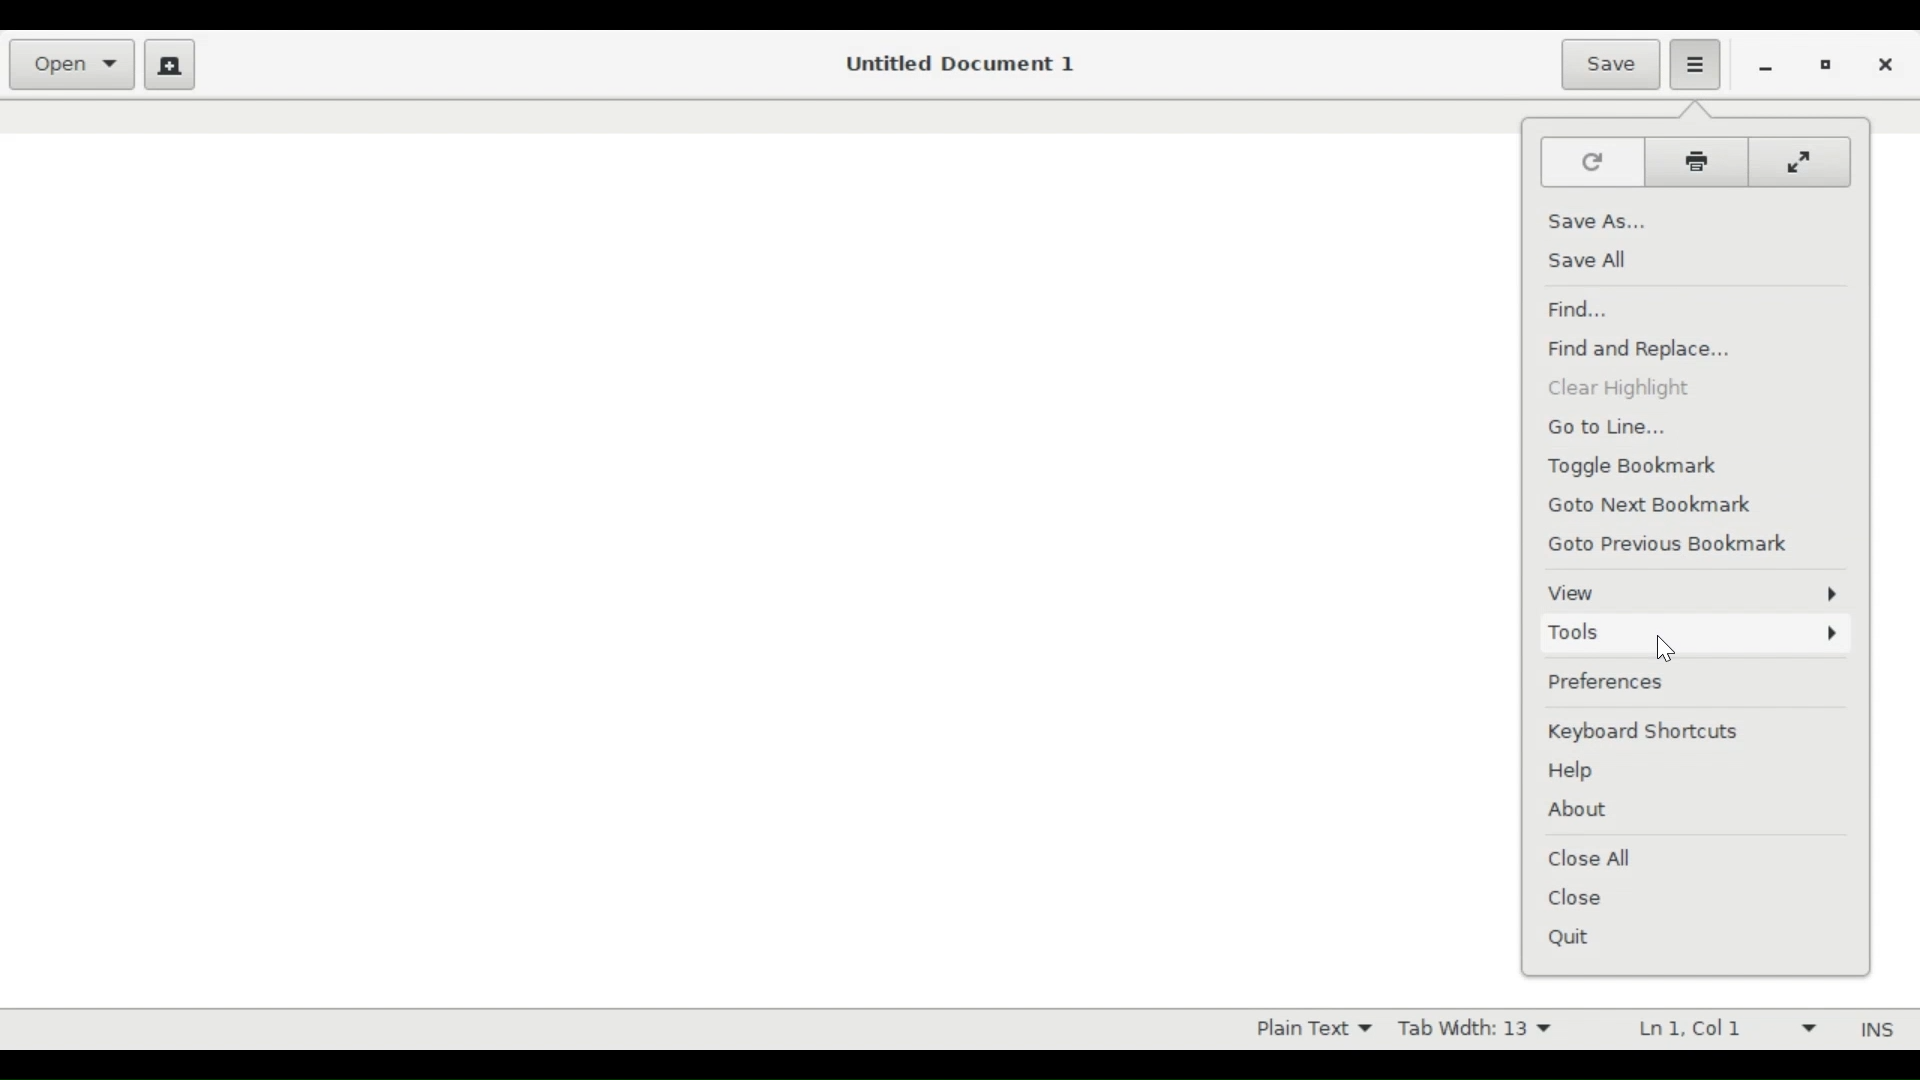 Image resolution: width=1920 pixels, height=1080 pixels. What do you see at coordinates (1615, 428) in the screenshot?
I see `Go to line` at bounding box center [1615, 428].